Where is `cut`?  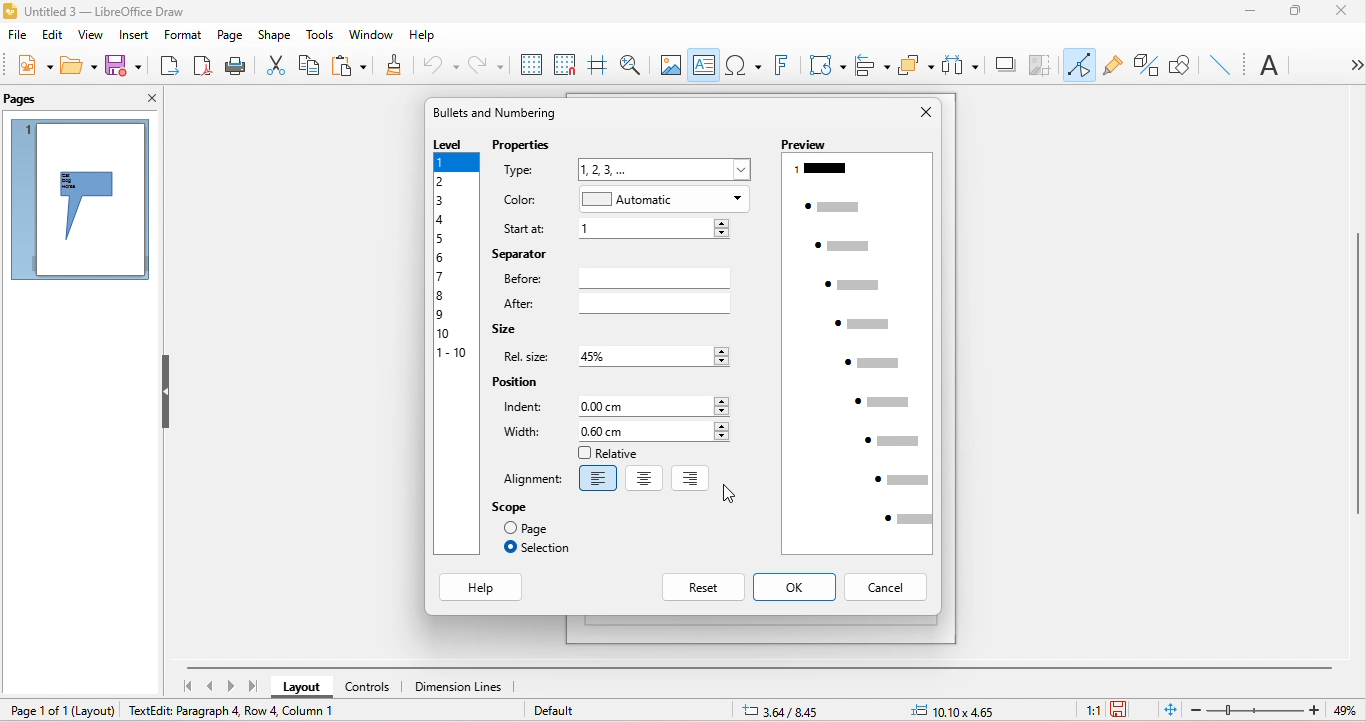 cut is located at coordinates (274, 65).